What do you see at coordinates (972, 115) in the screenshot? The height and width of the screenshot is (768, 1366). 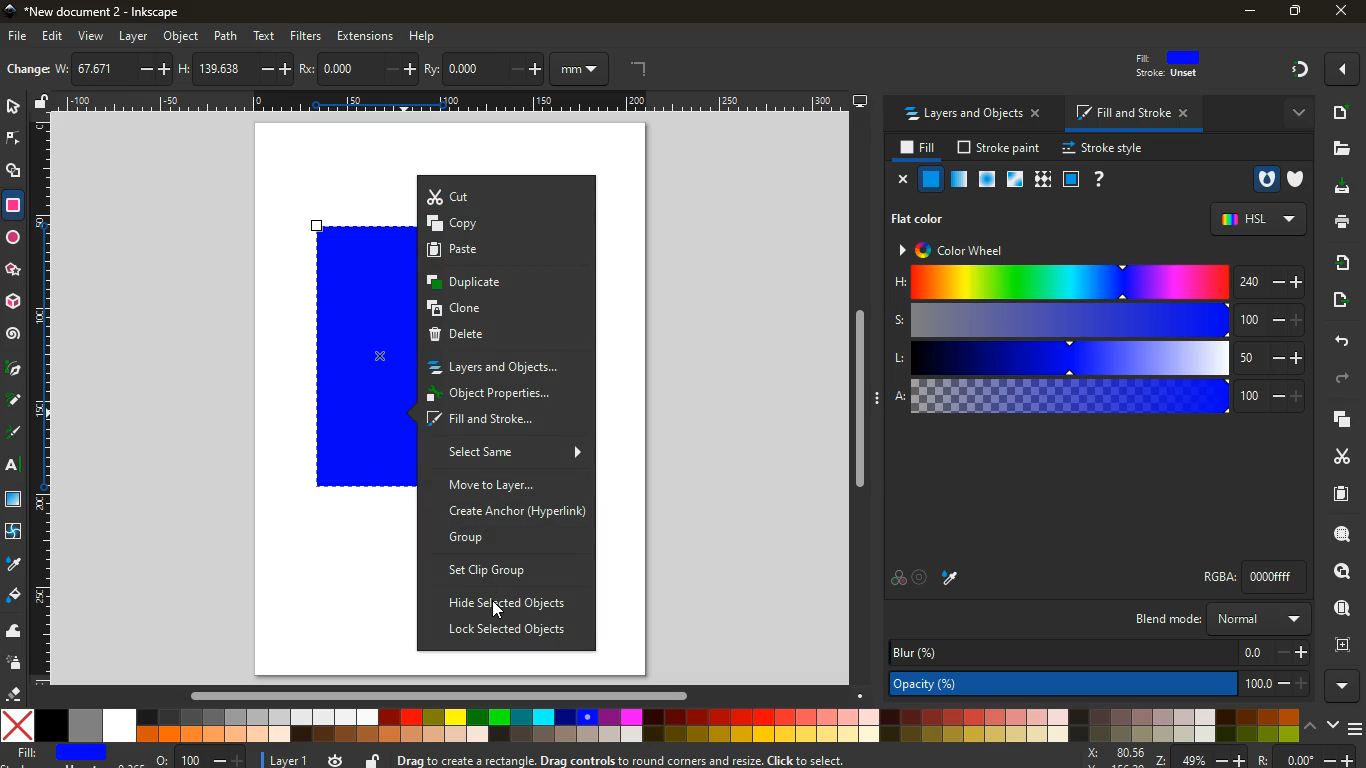 I see `layers and objects` at bounding box center [972, 115].